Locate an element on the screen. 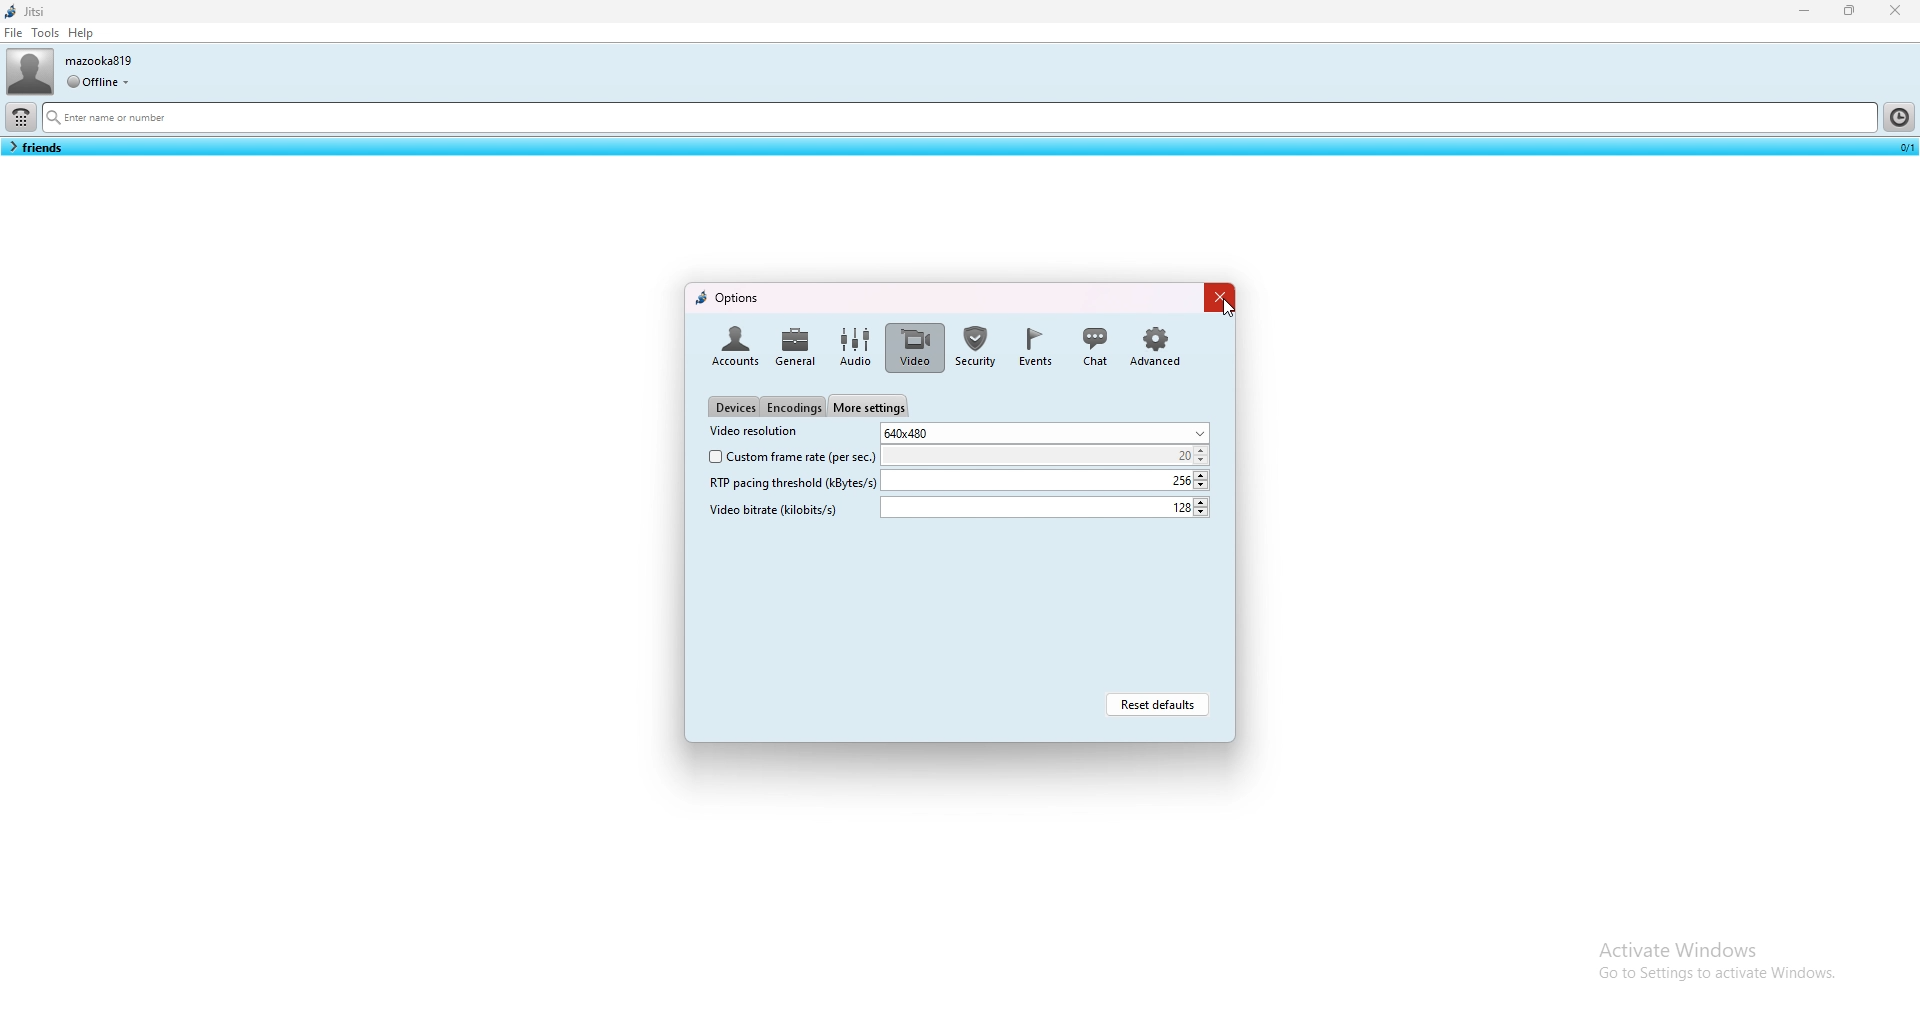  Audio is located at coordinates (854, 347).